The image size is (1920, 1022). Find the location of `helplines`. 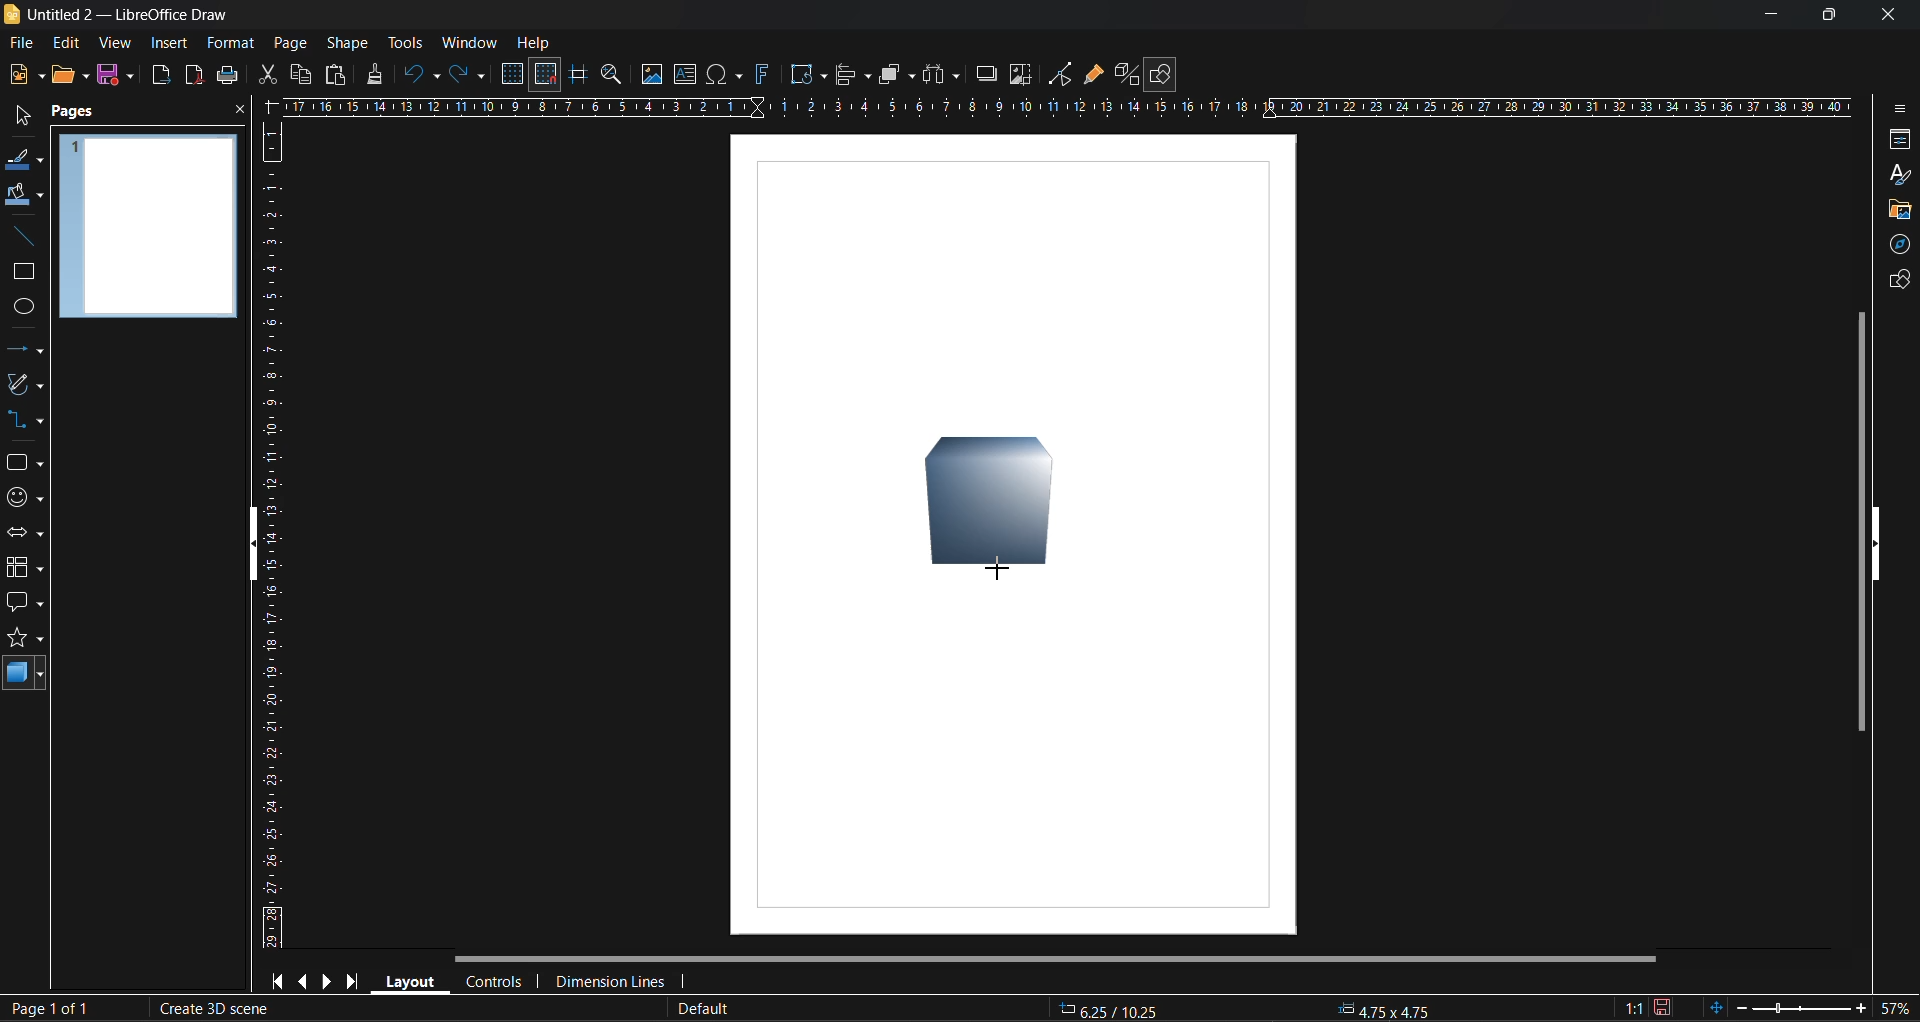

helplines is located at coordinates (579, 77).